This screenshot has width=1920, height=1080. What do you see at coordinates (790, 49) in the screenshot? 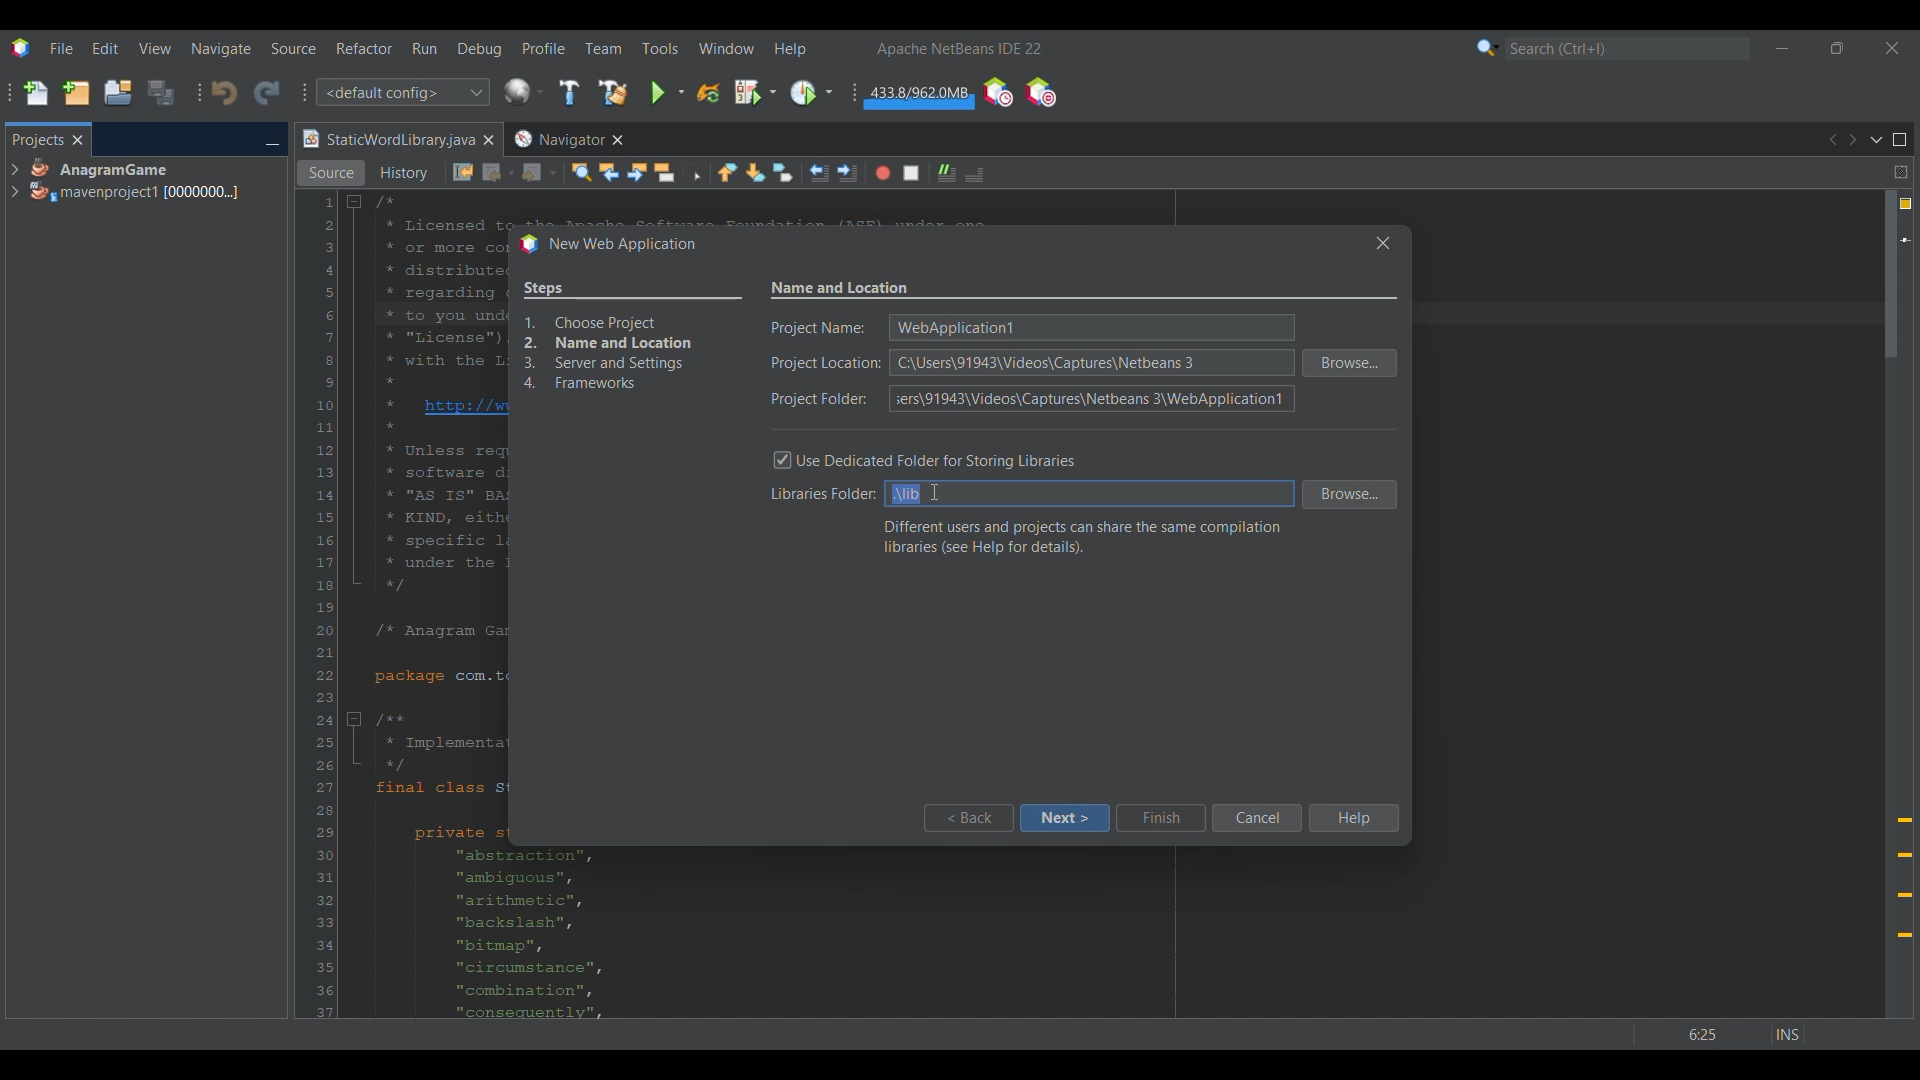
I see `Help menu` at bounding box center [790, 49].